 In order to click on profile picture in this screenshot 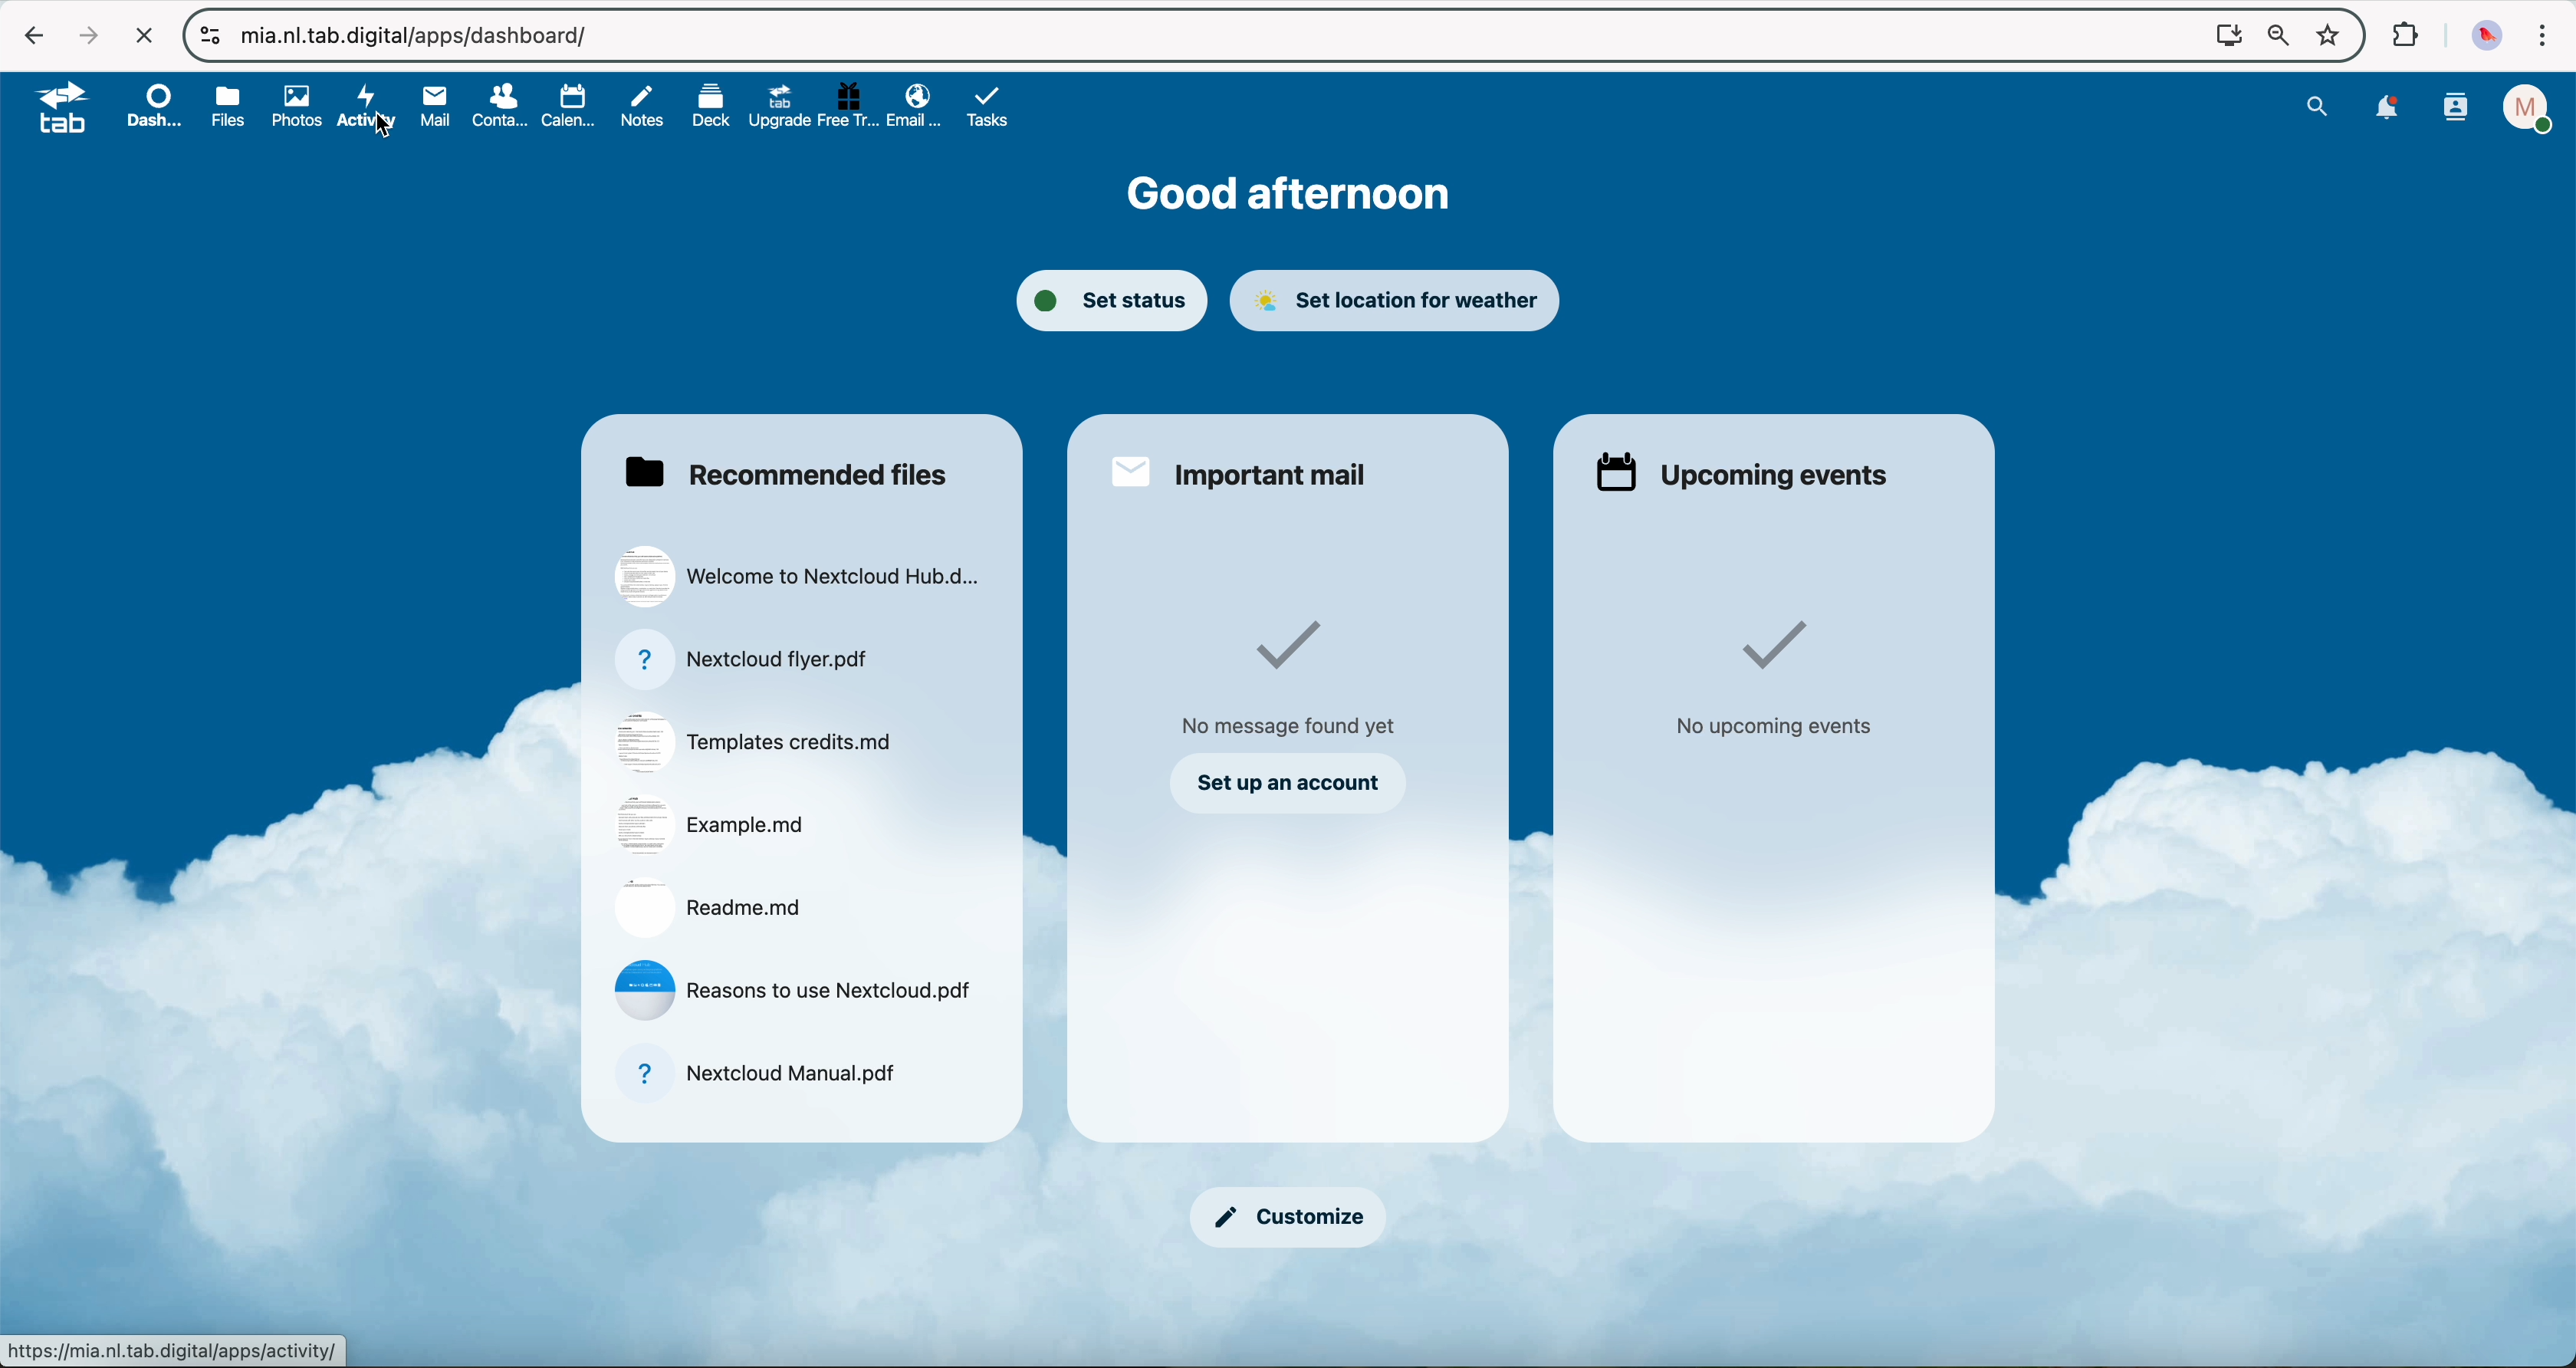, I will do `click(2489, 37)`.